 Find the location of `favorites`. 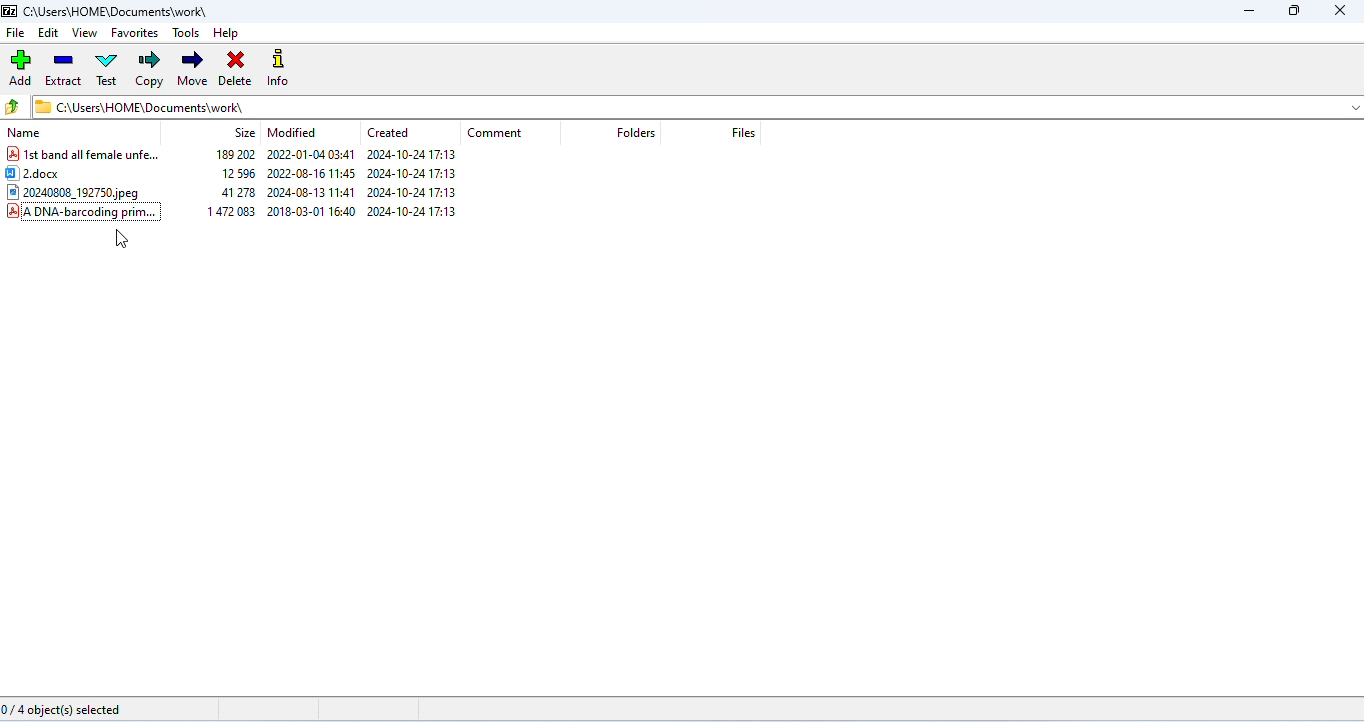

favorites is located at coordinates (136, 32).